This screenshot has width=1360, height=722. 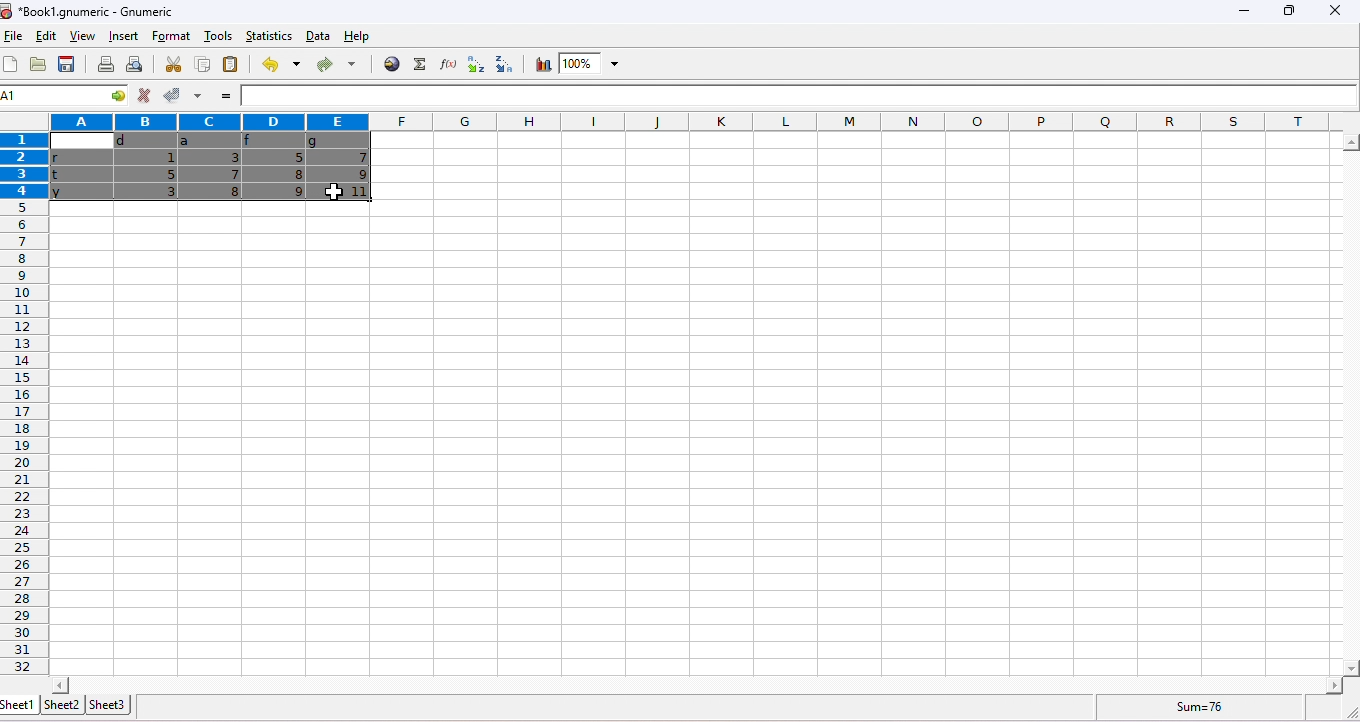 I want to click on cell functions, so click(x=109, y=97).